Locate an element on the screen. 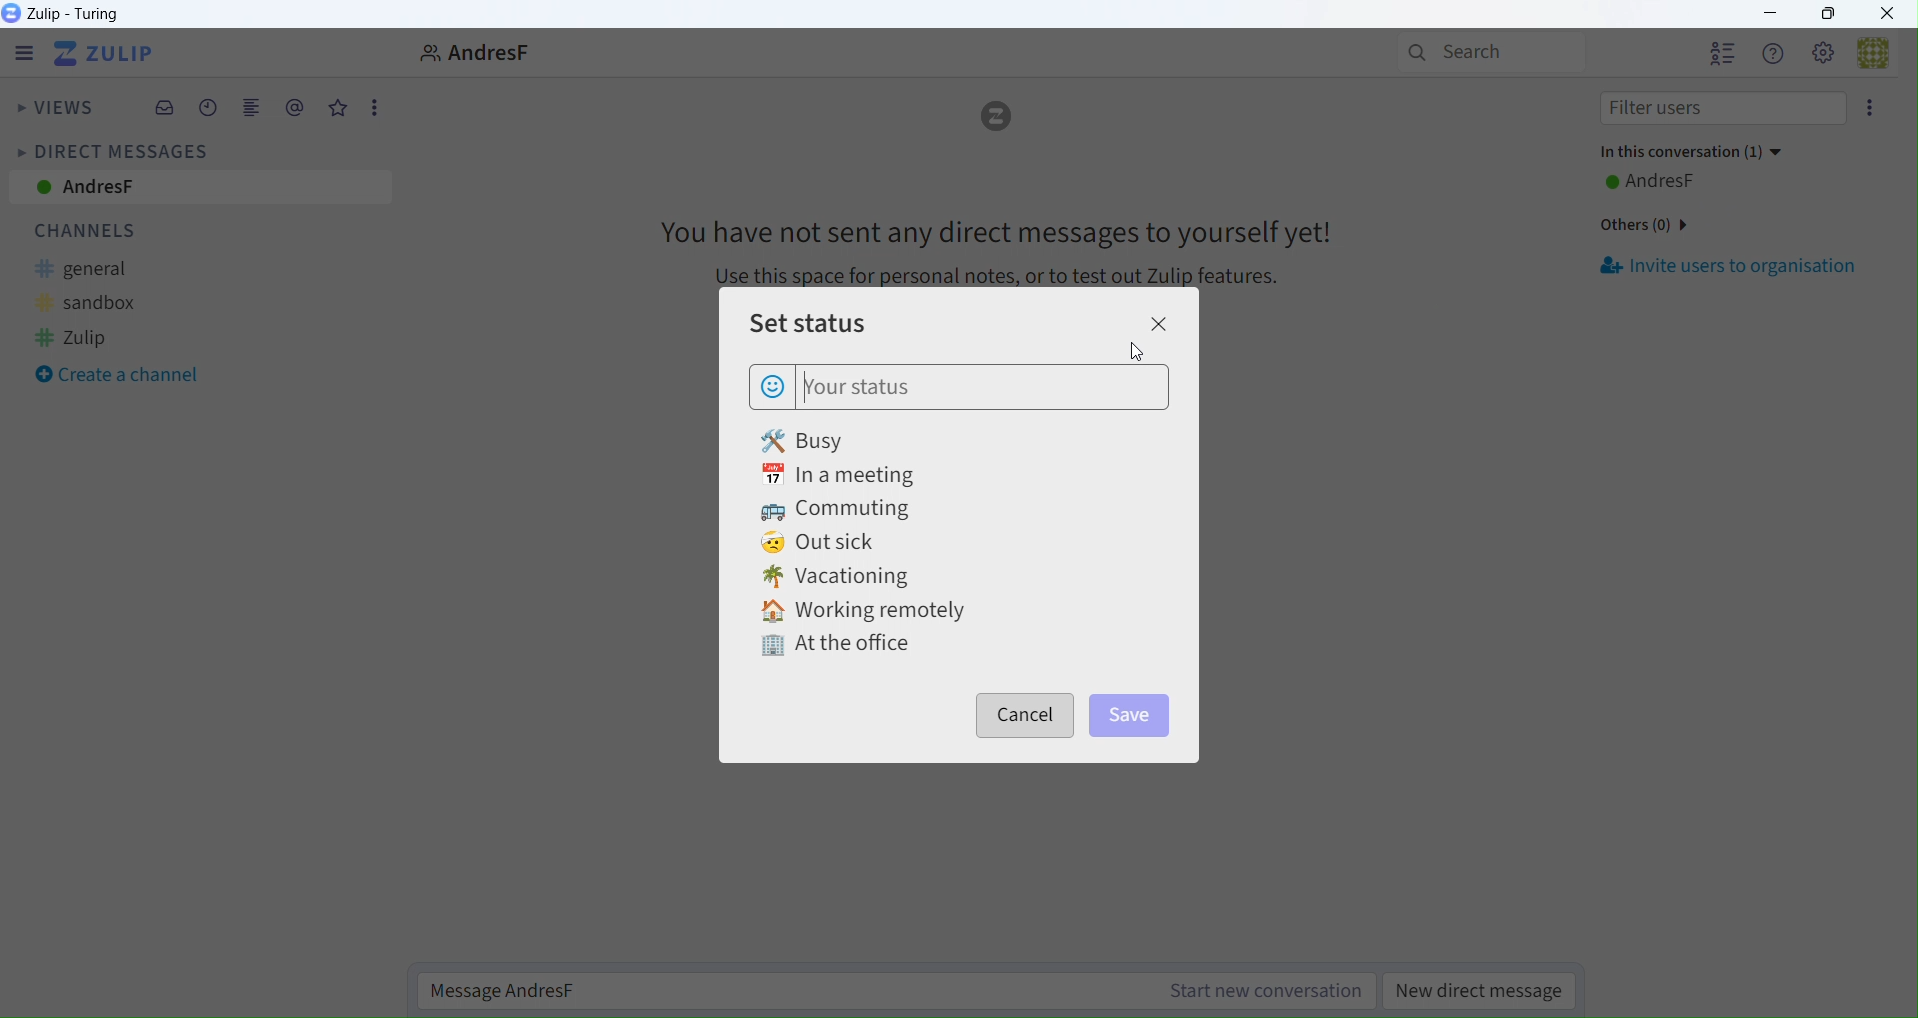 This screenshot has height=1018, width=1918. Close is located at coordinates (1164, 325).